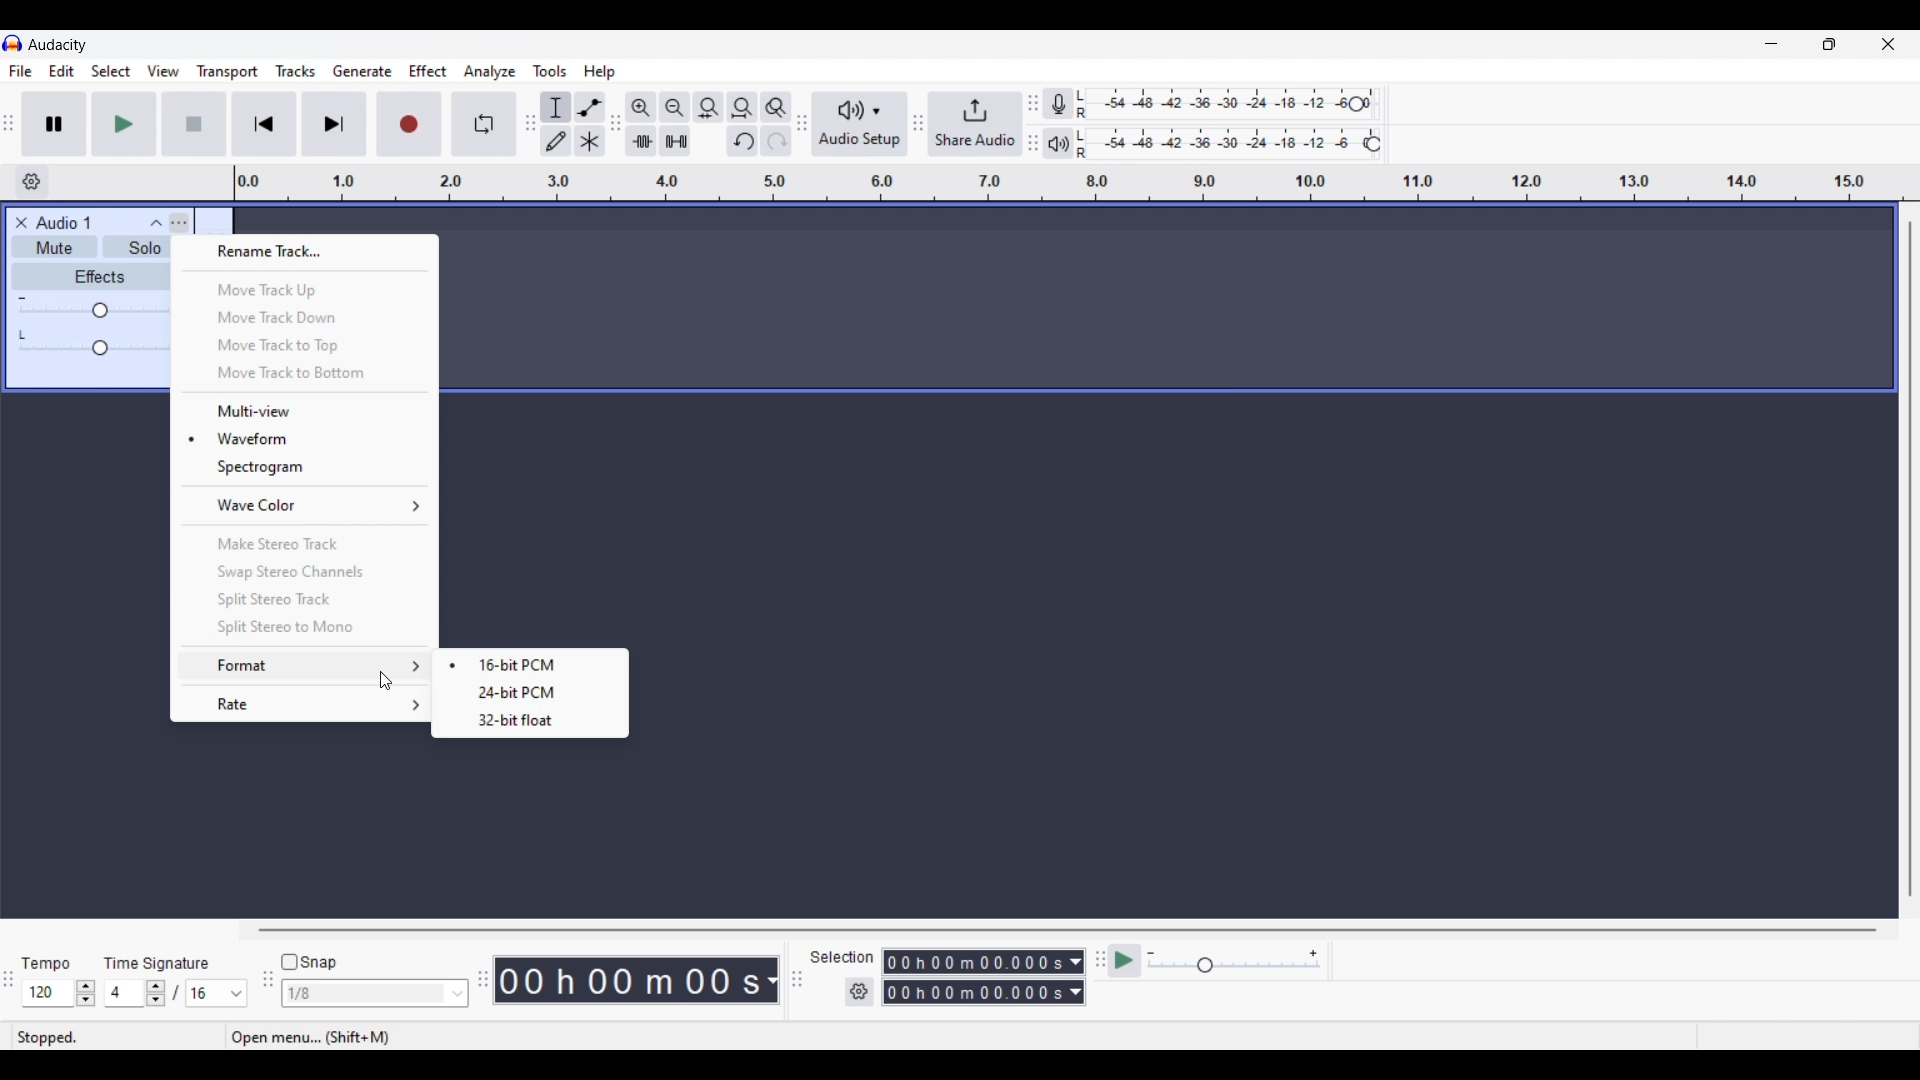  I want to click on Fit project to width, so click(743, 107).